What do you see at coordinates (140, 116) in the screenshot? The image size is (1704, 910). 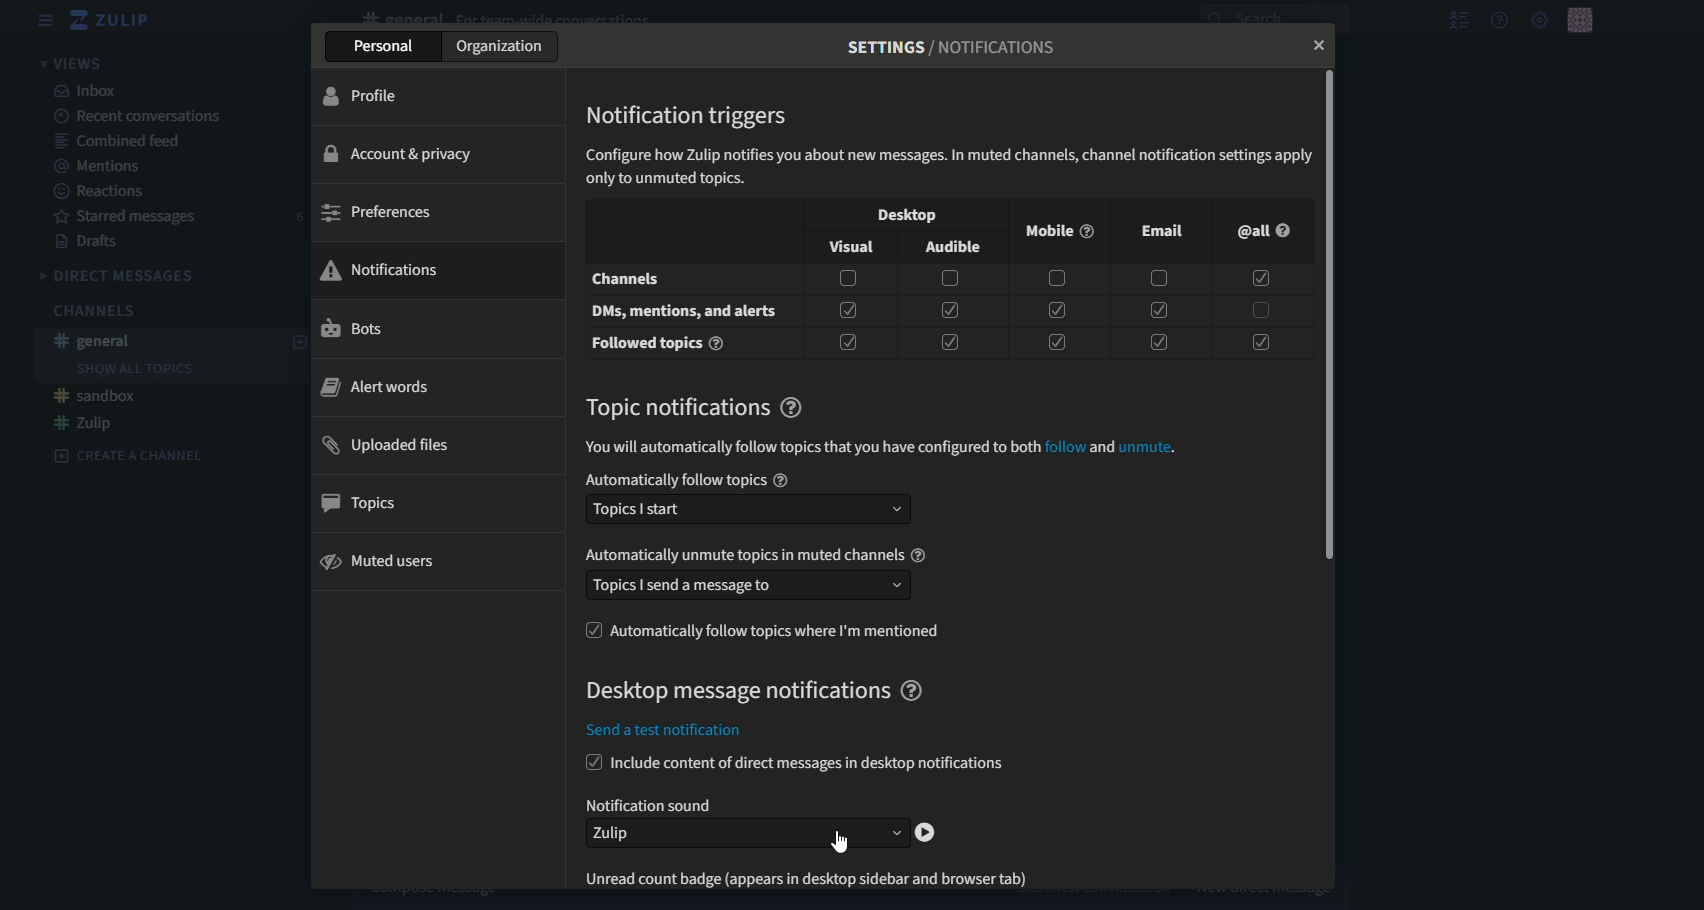 I see `recent conversations` at bounding box center [140, 116].